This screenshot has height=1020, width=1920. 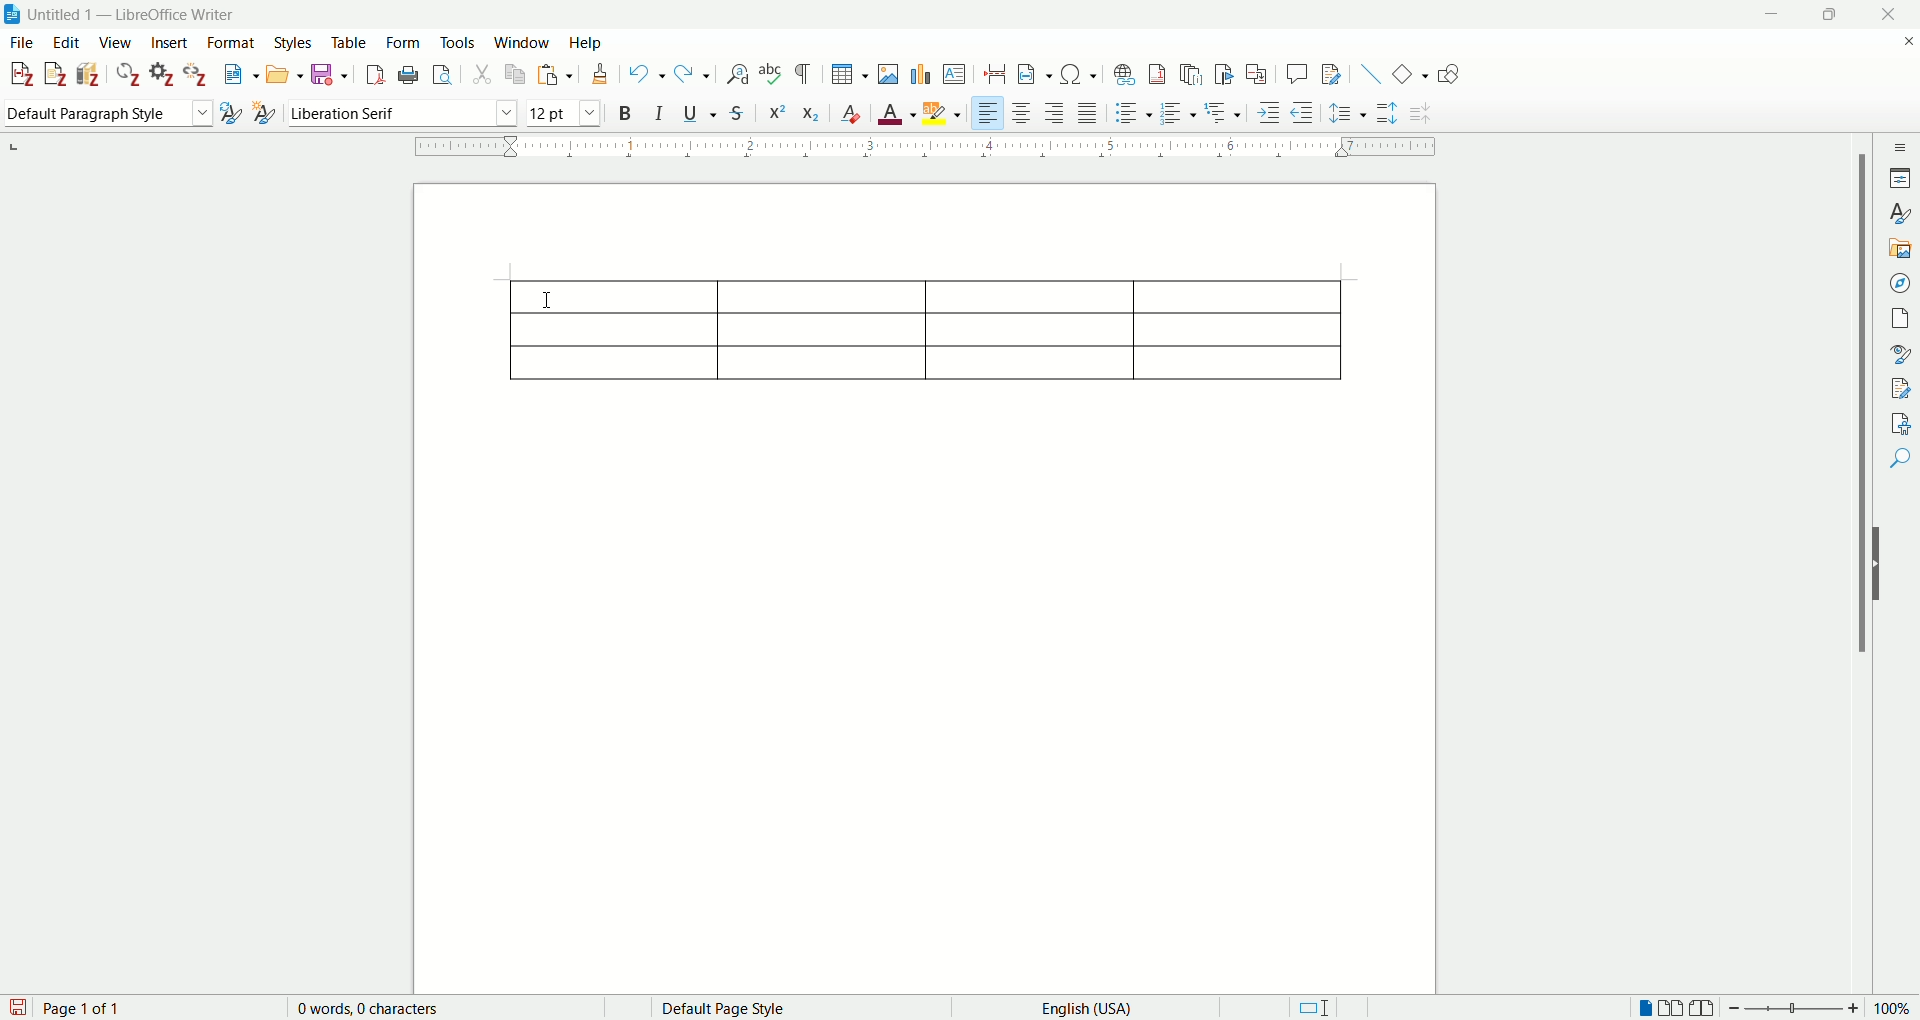 What do you see at coordinates (1371, 74) in the screenshot?
I see `insert line` at bounding box center [1371, 74].